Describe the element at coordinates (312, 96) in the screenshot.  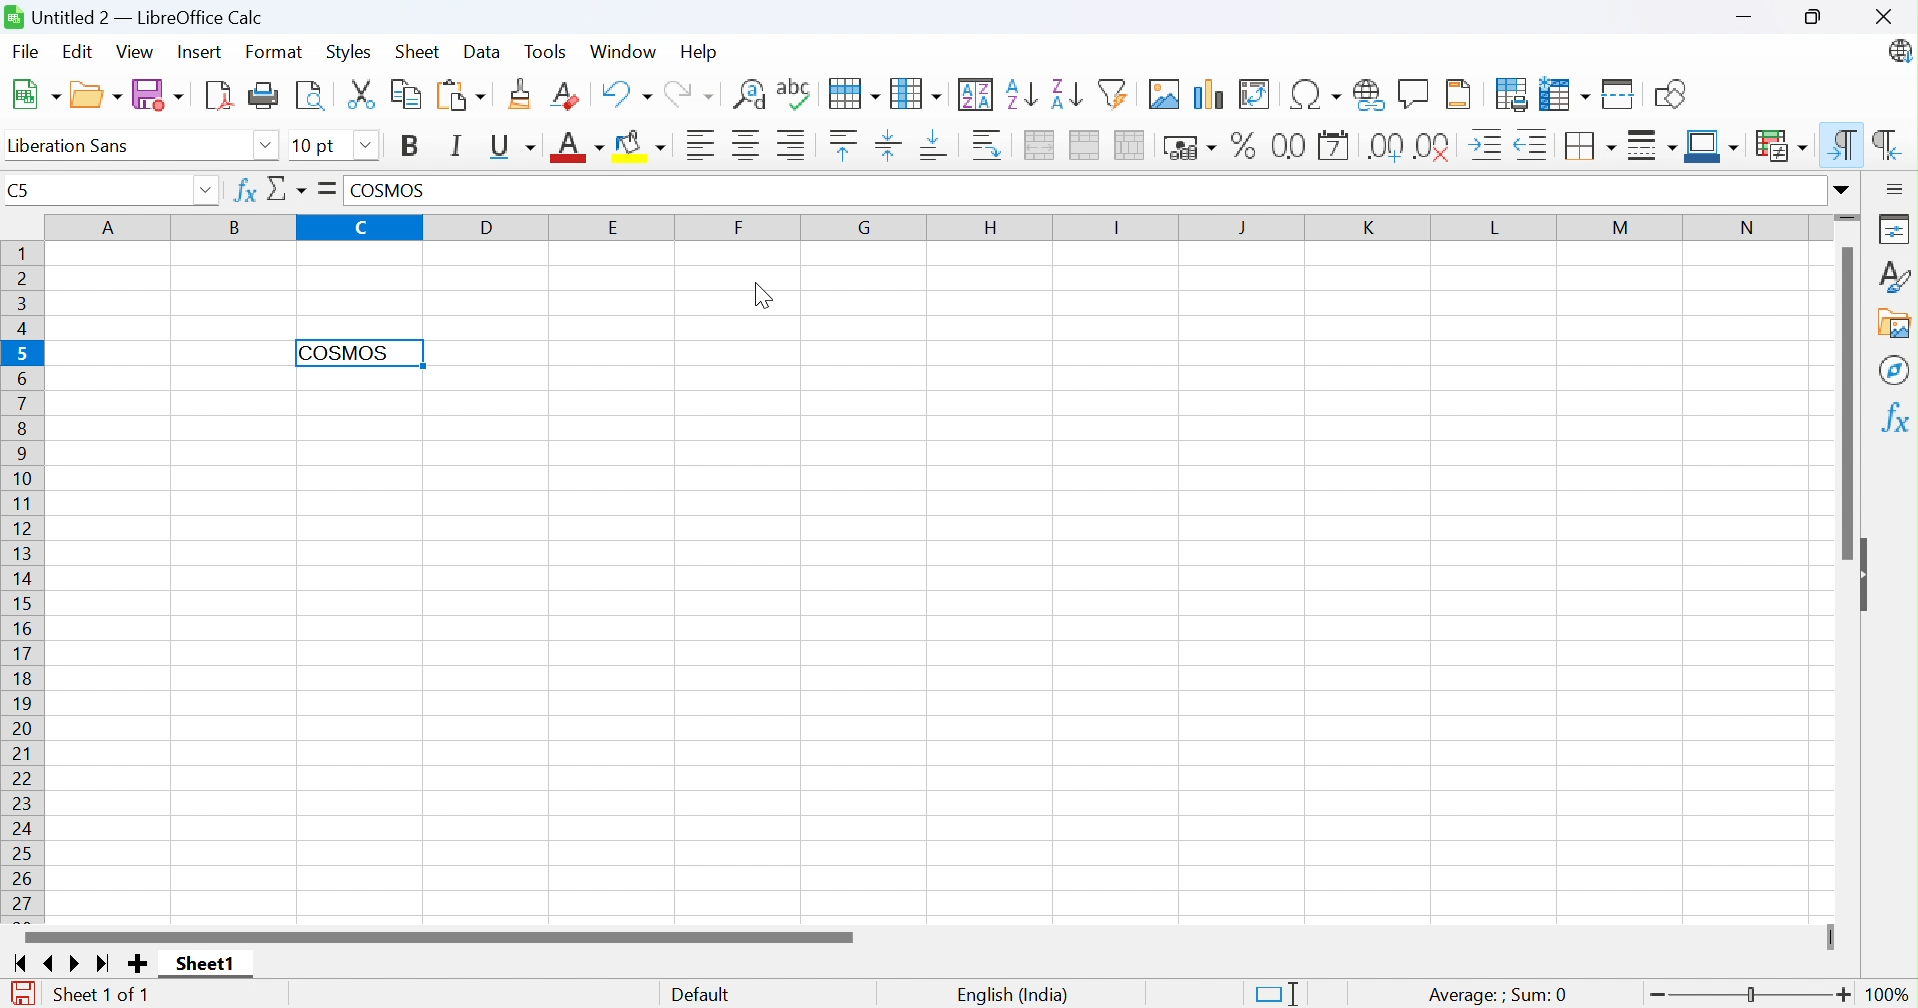
I see `Toggle print preview` at that location.